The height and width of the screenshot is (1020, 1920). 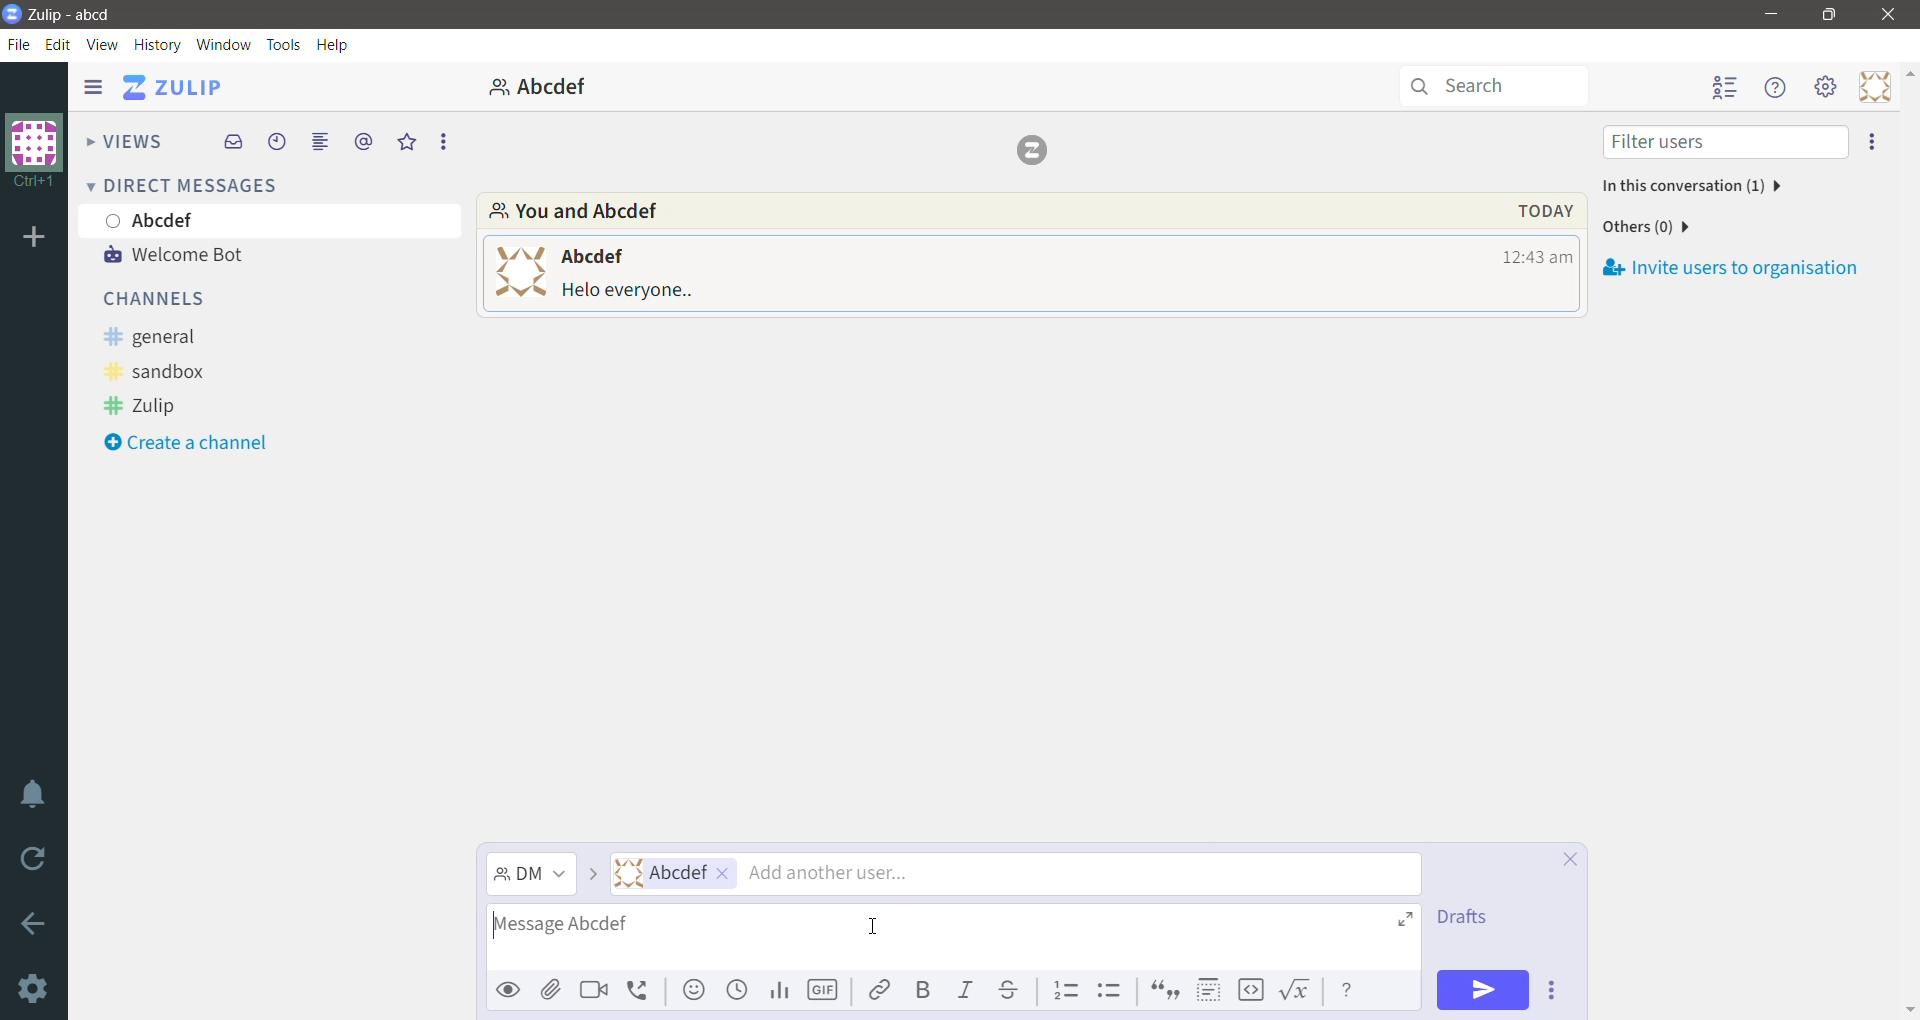 I want to click on Channels, so click(x=163, y=301).